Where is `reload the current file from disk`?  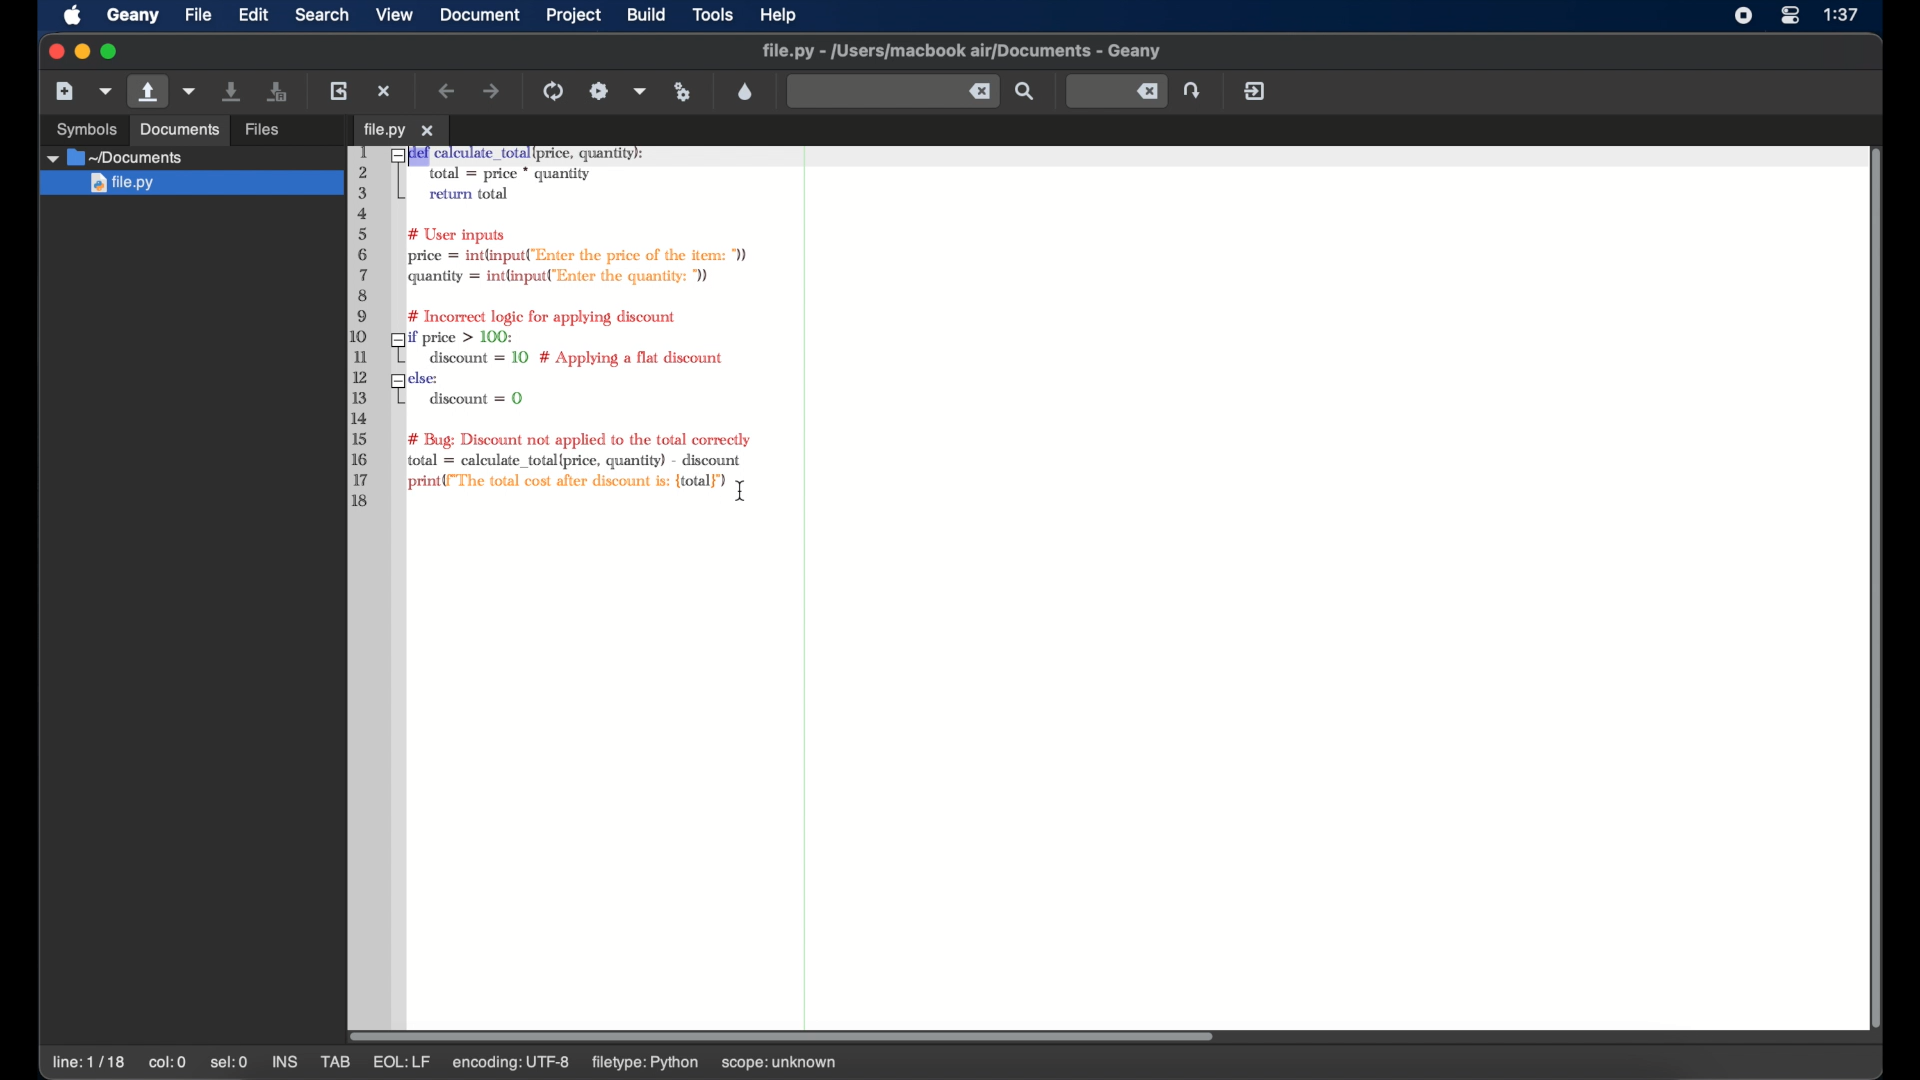 reload the current file from disk is located at coordinates (340, 90).